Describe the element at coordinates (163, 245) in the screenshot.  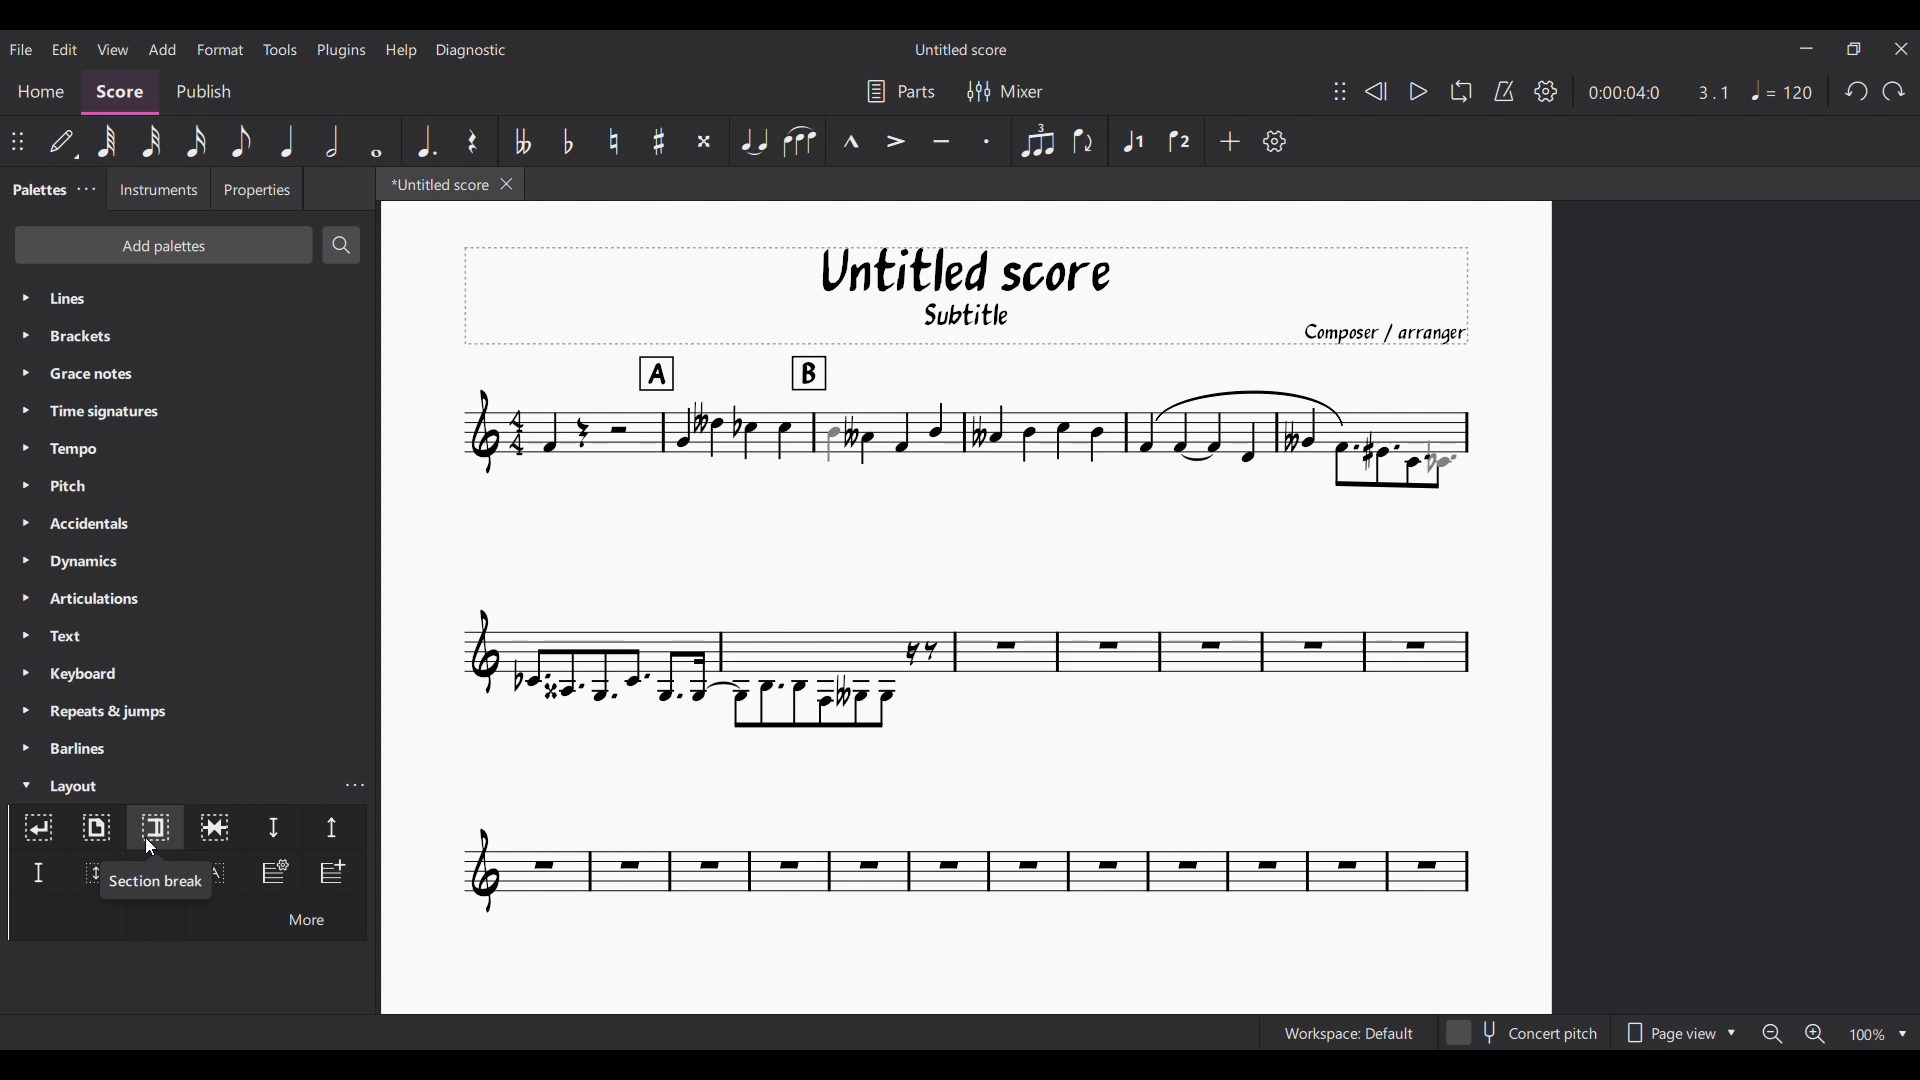
I see `Add palettes` at that location.